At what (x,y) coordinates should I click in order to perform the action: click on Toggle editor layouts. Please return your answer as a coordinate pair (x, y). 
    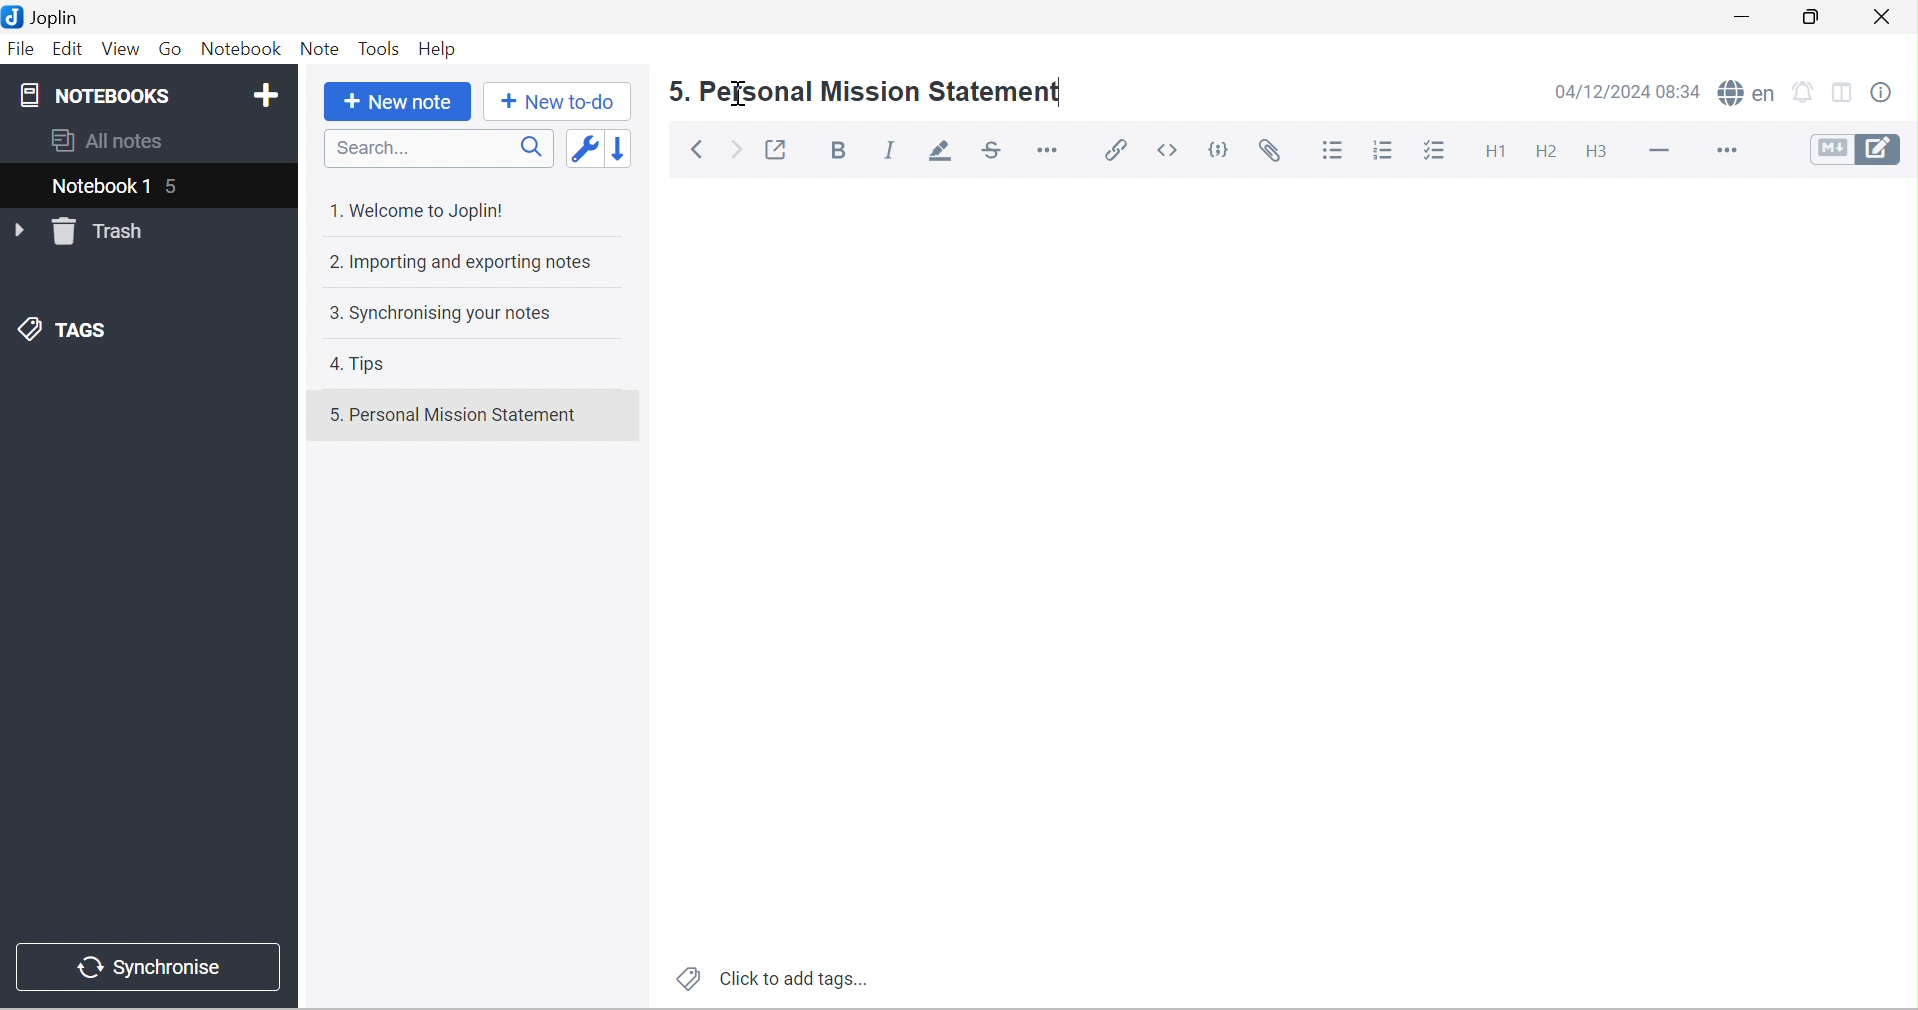
    Looking at the image, I should click on (1848, 94).